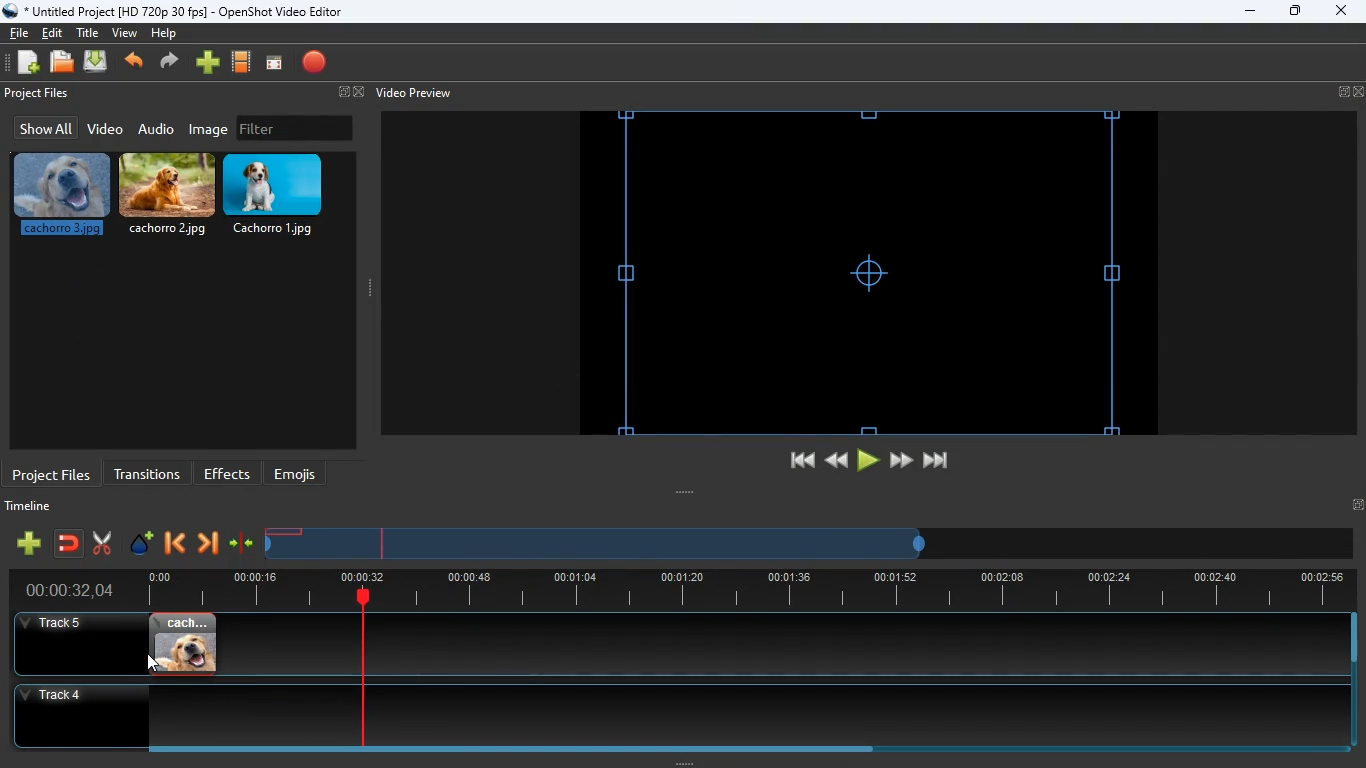 This screenshot has height=768, width=1366. I want to click on video preview, so click(412, 93).